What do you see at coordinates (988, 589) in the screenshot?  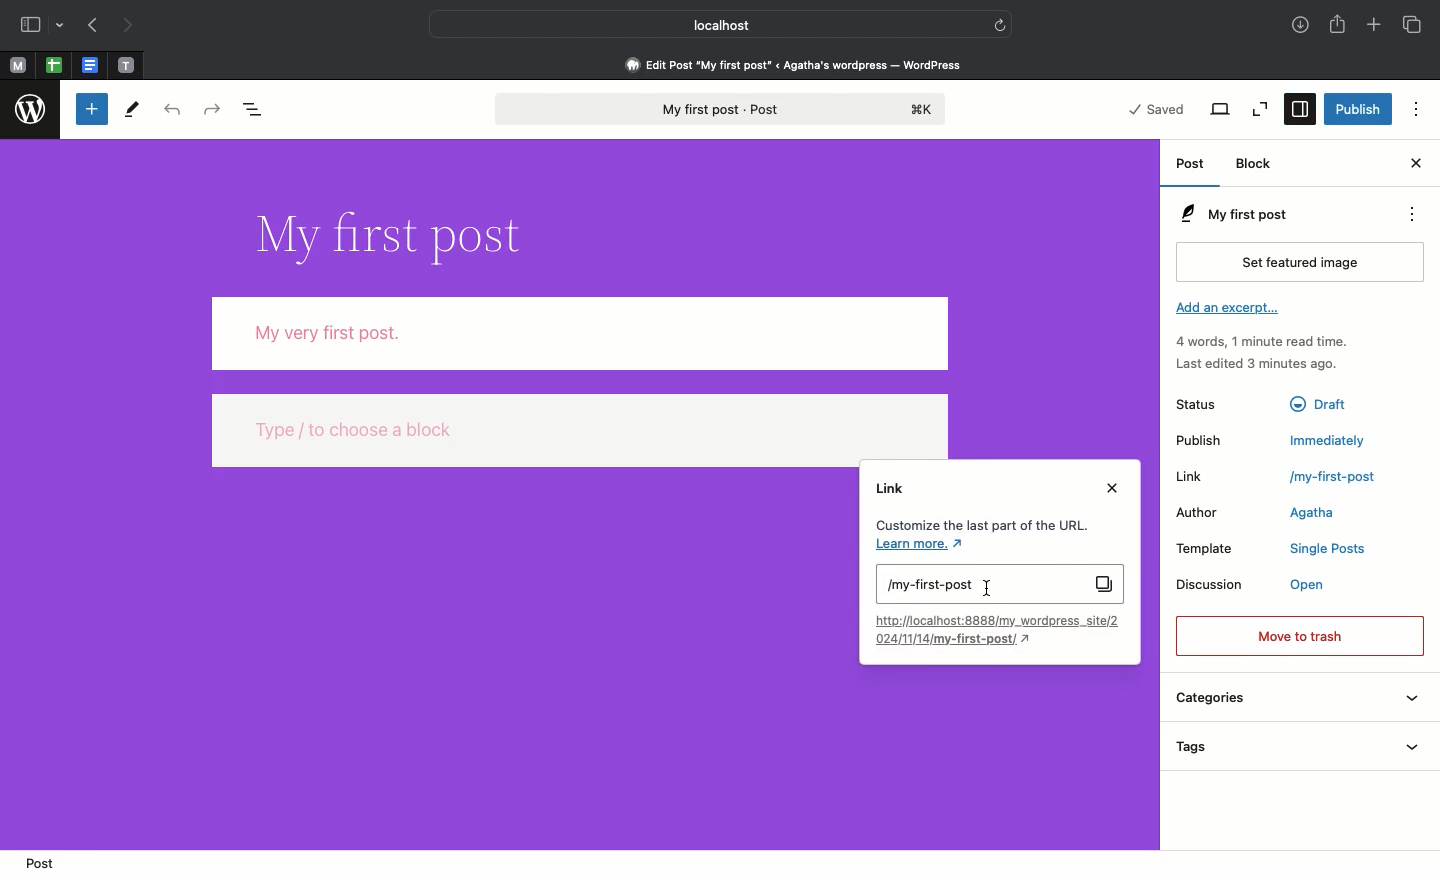 I see `cursor` at bounding box center [988, 589].